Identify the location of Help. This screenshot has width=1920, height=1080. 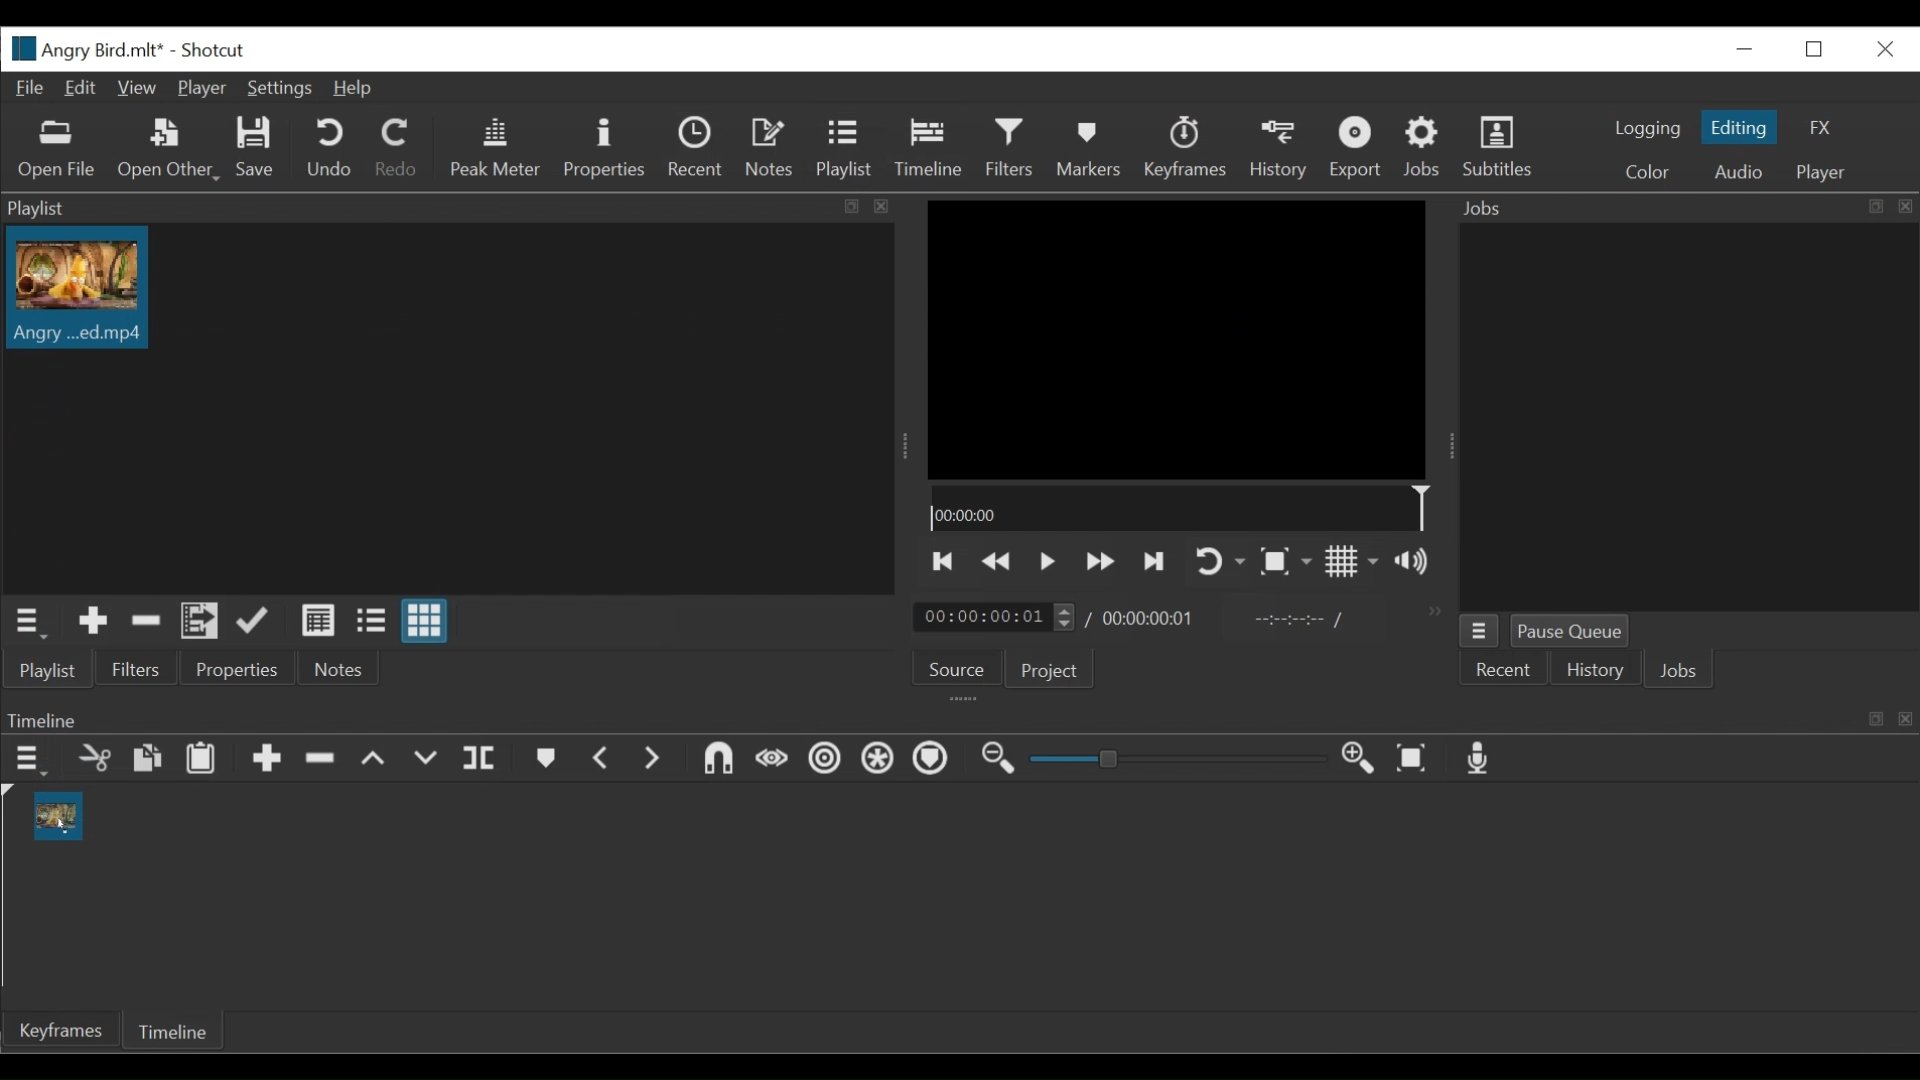
(353, 88).